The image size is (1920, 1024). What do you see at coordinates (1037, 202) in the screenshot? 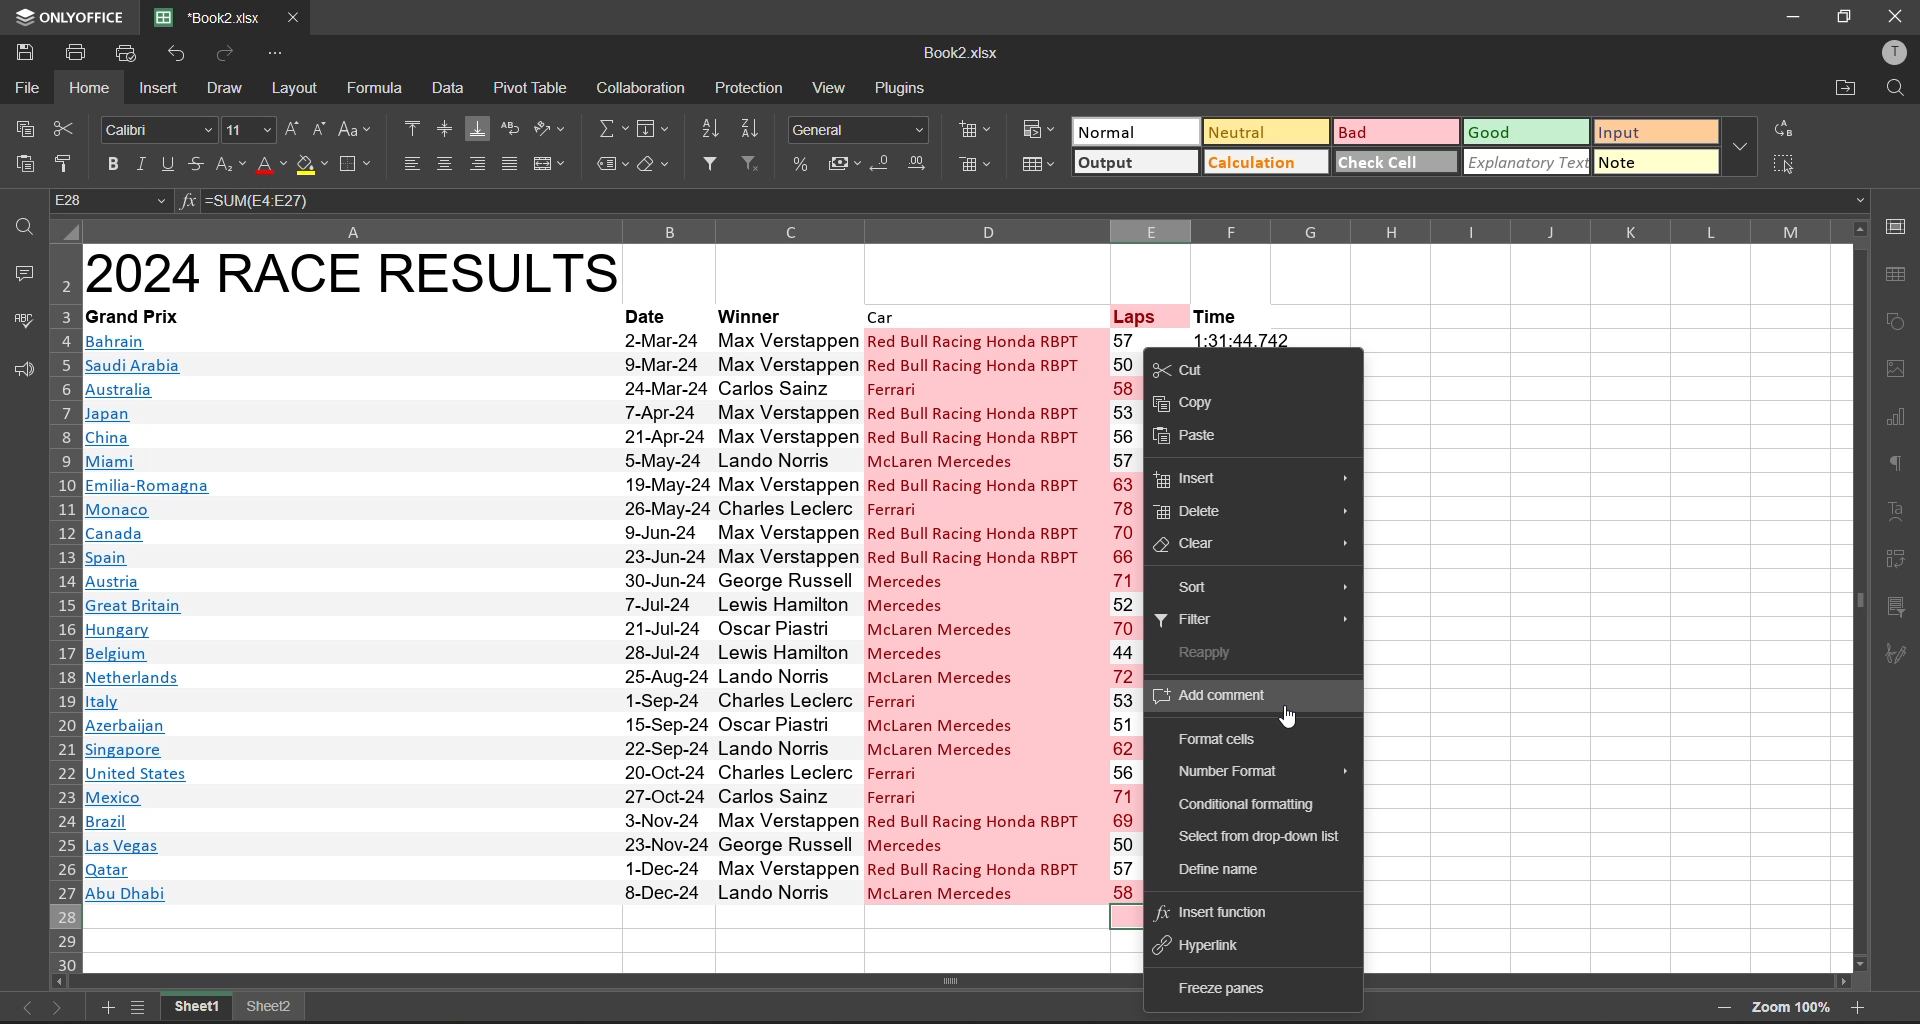
I see `formula bar` at bounding box center [1037, 202].